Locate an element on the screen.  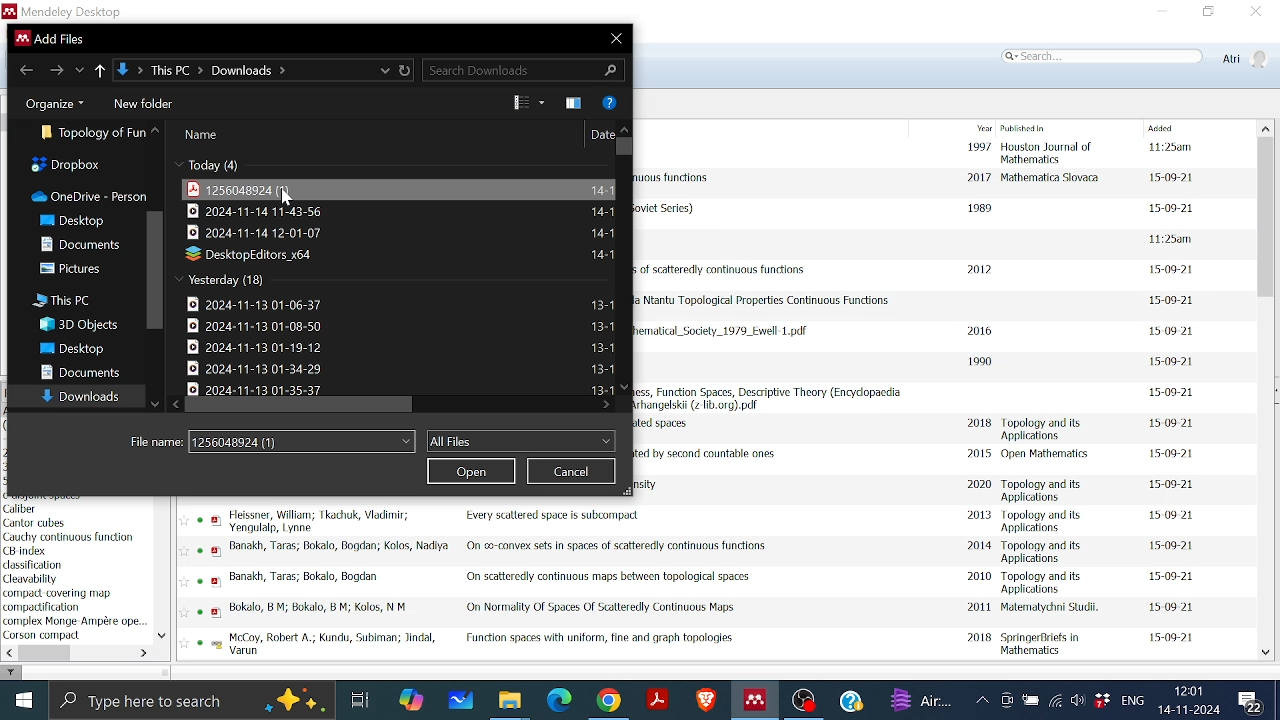
pdf is located at coordinates (220, 553).